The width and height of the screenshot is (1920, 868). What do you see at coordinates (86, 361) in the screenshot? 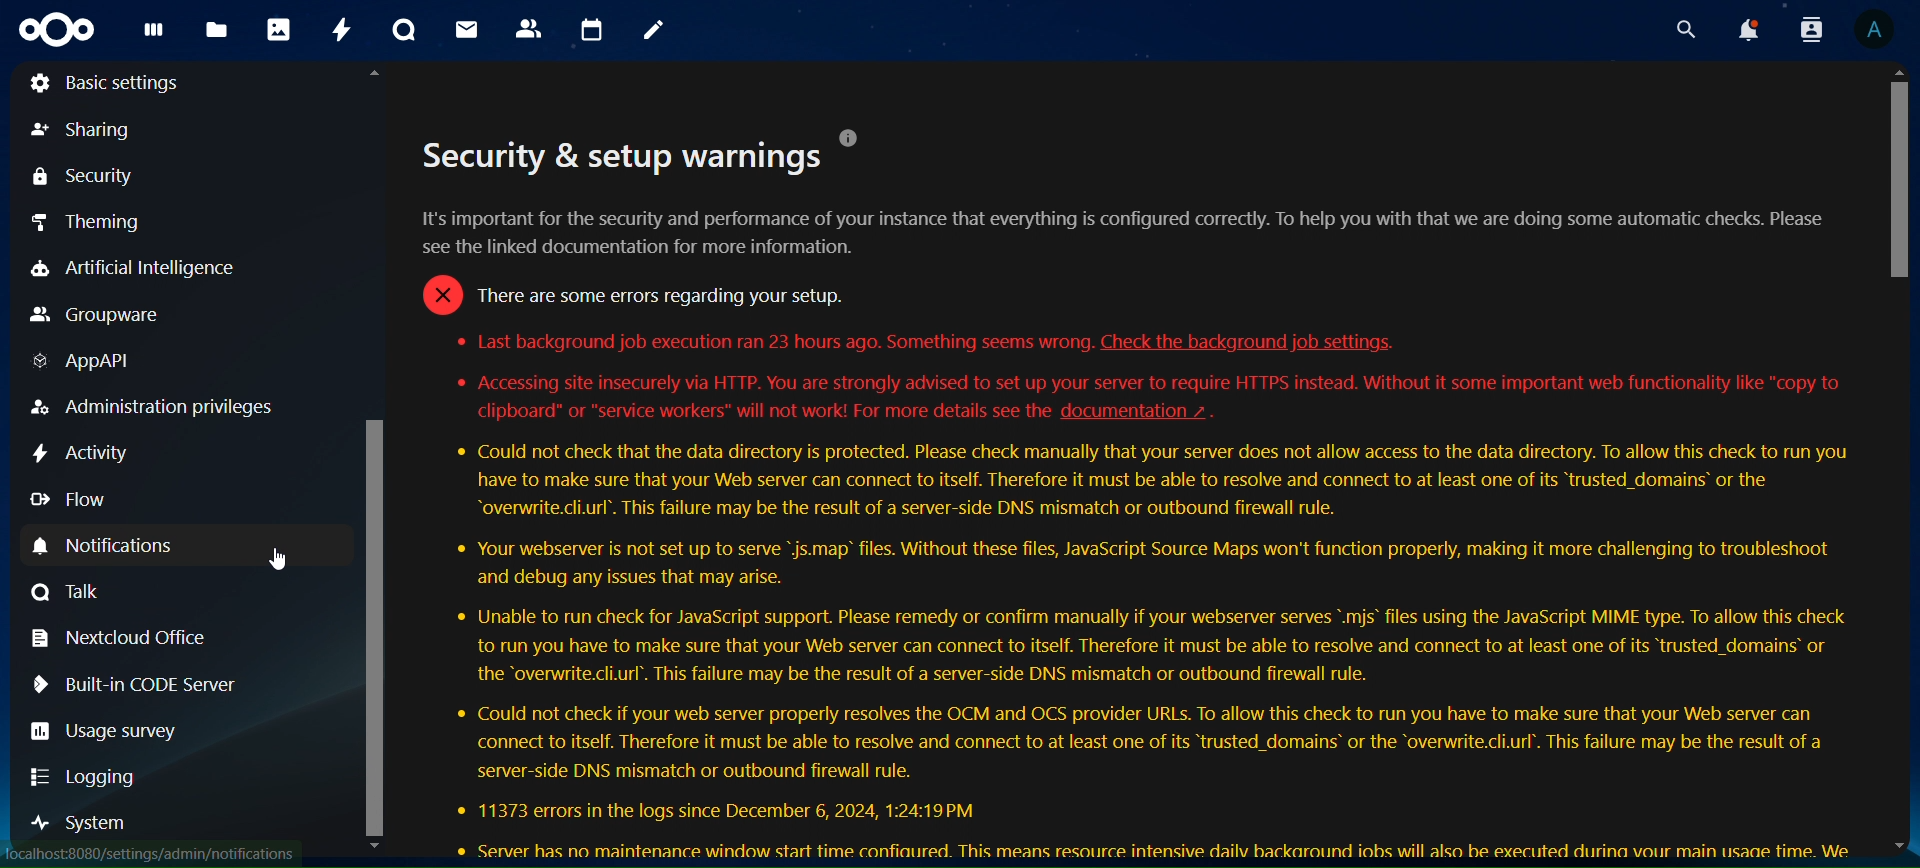
I see `AppAPI` at bounding box center [86, 361].